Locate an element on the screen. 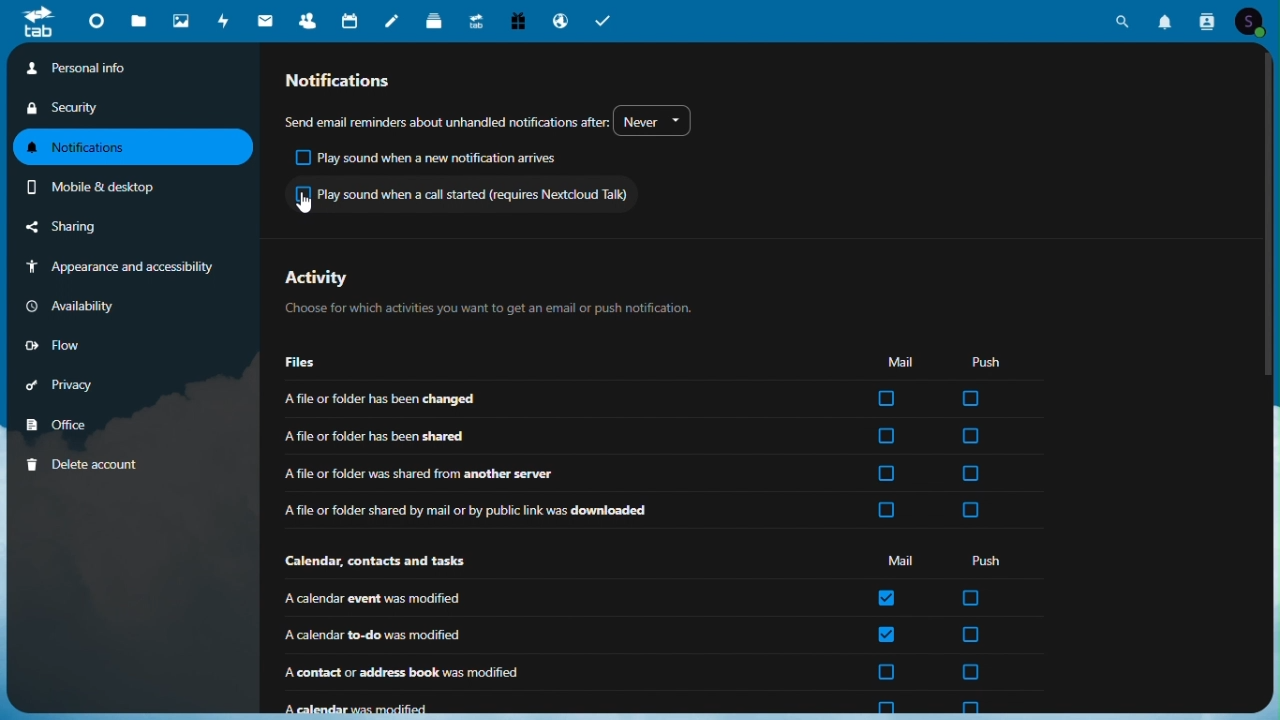 Image resolution: width=1280 pixels, height=720 pixels. Privacy is located at coordinates (70, 381).